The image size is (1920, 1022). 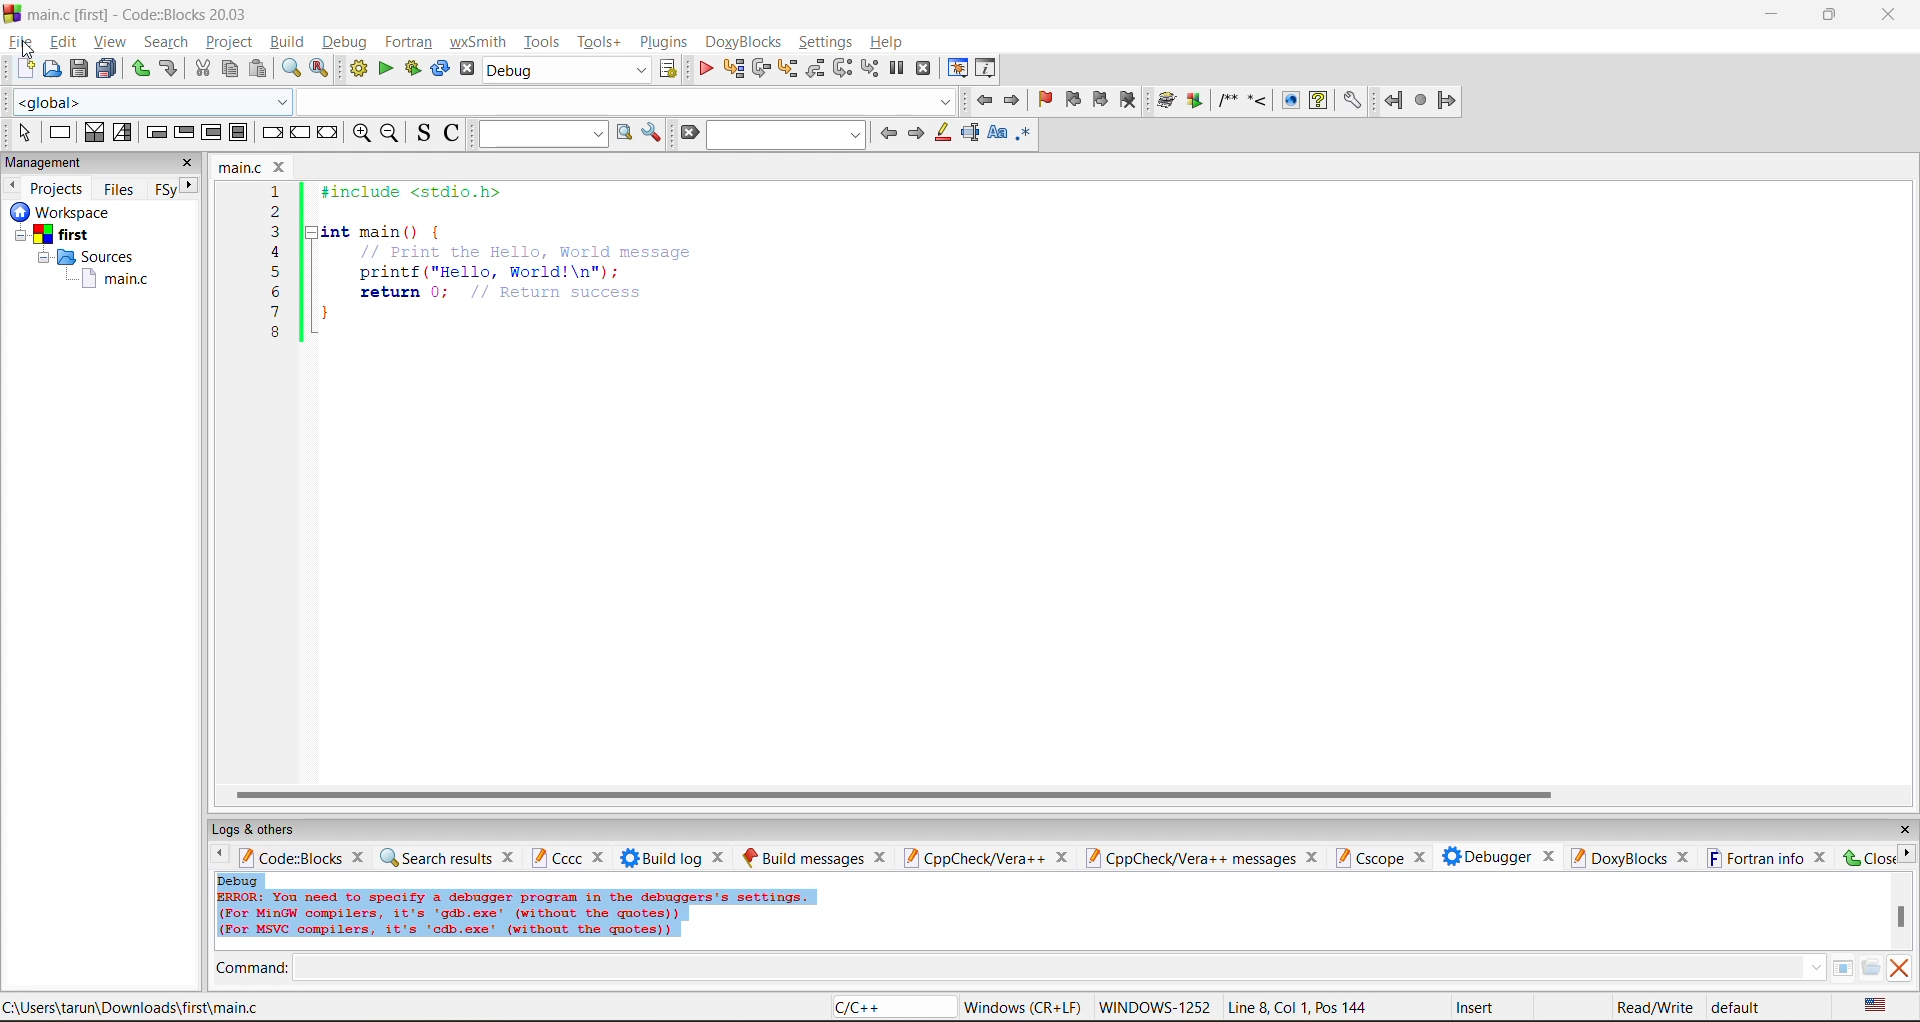 I want to click on management, so click(x=47, y=164).